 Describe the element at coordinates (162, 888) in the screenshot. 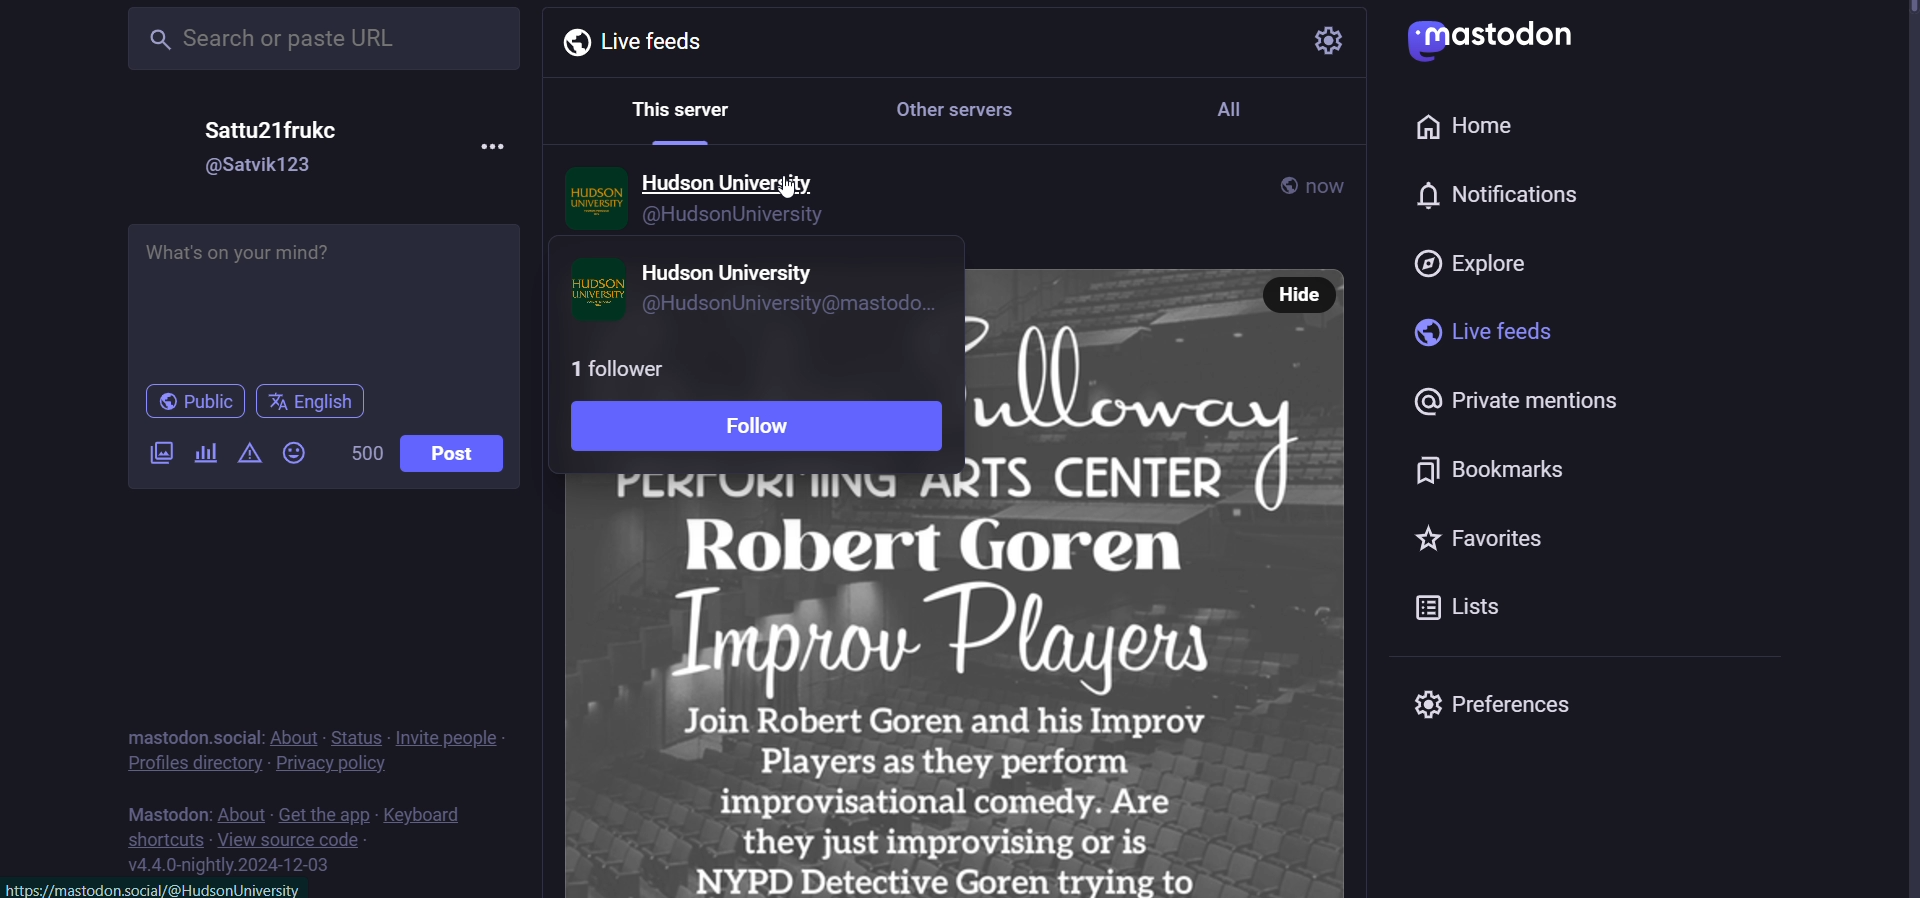

I see `httos://mastodon.social/oublic/local` at that location.